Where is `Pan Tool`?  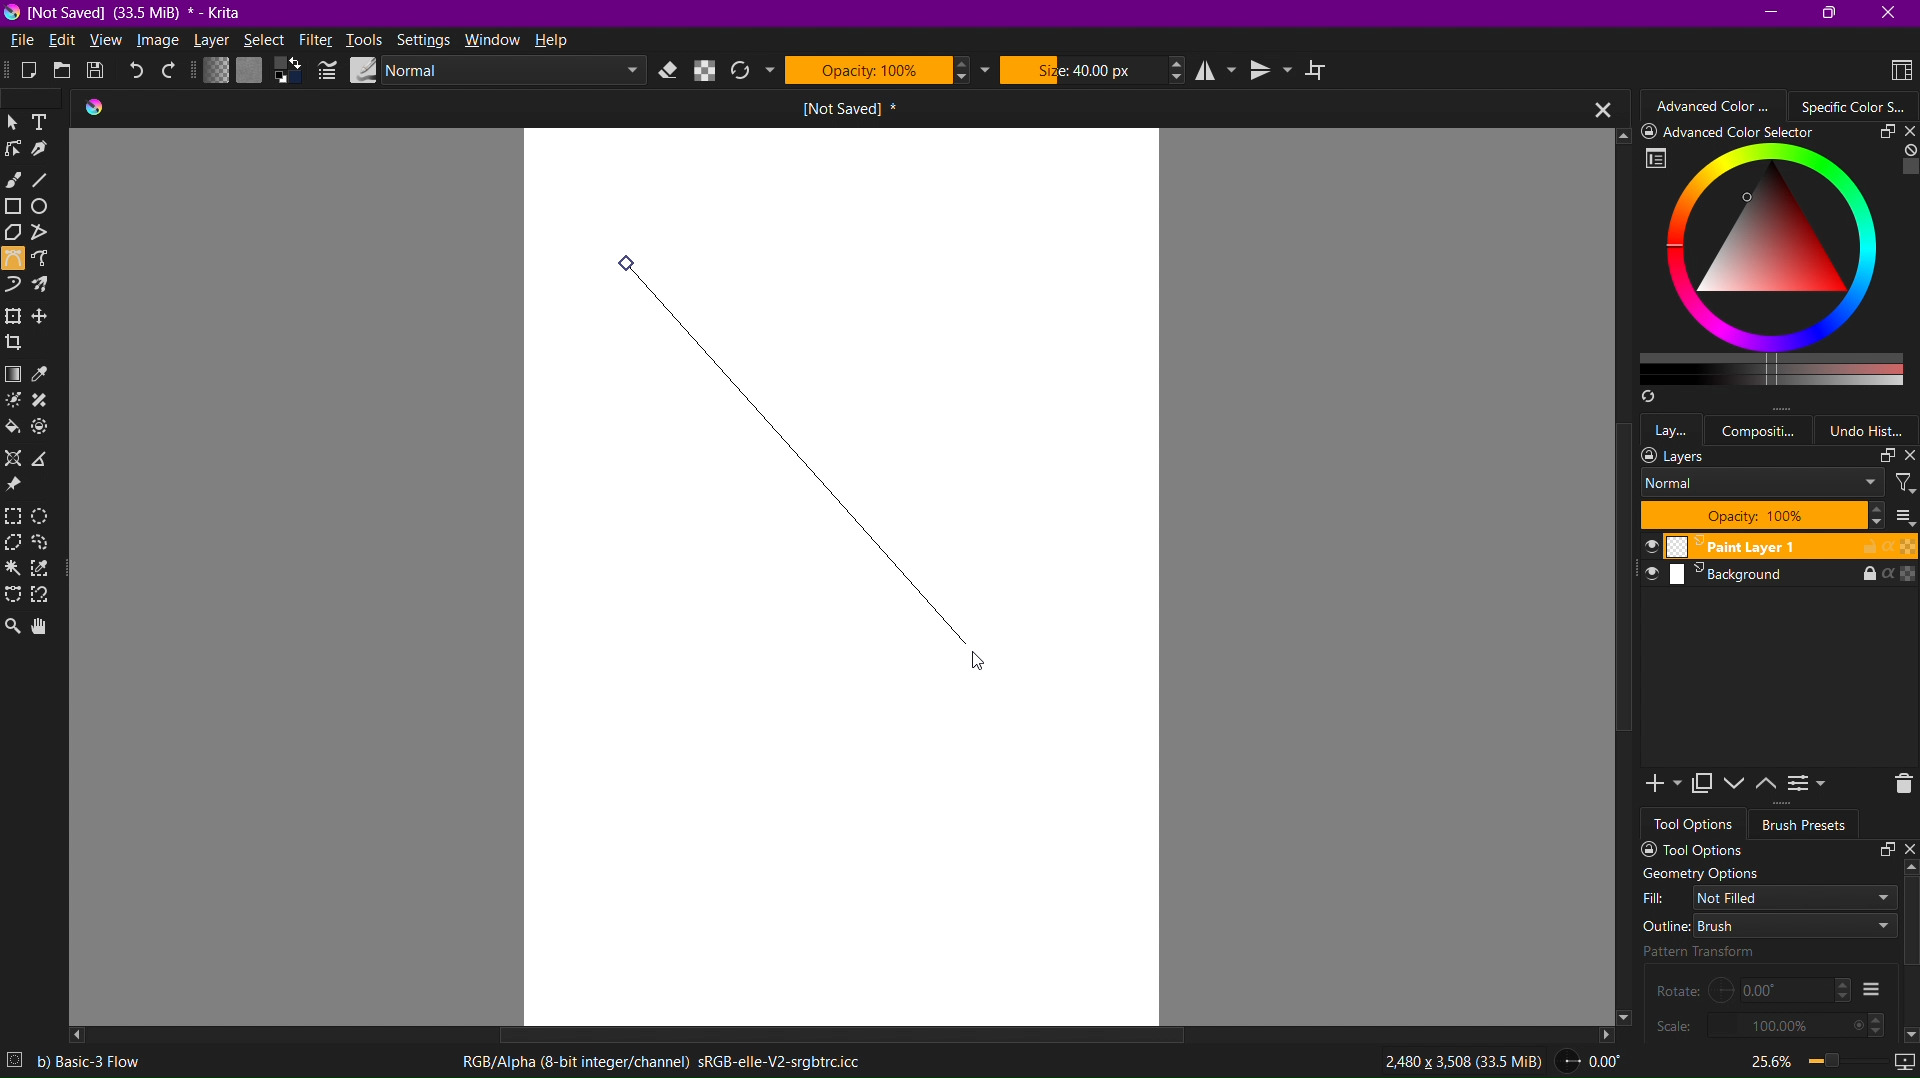
Pan Tool is located at coordinates (46, 625).